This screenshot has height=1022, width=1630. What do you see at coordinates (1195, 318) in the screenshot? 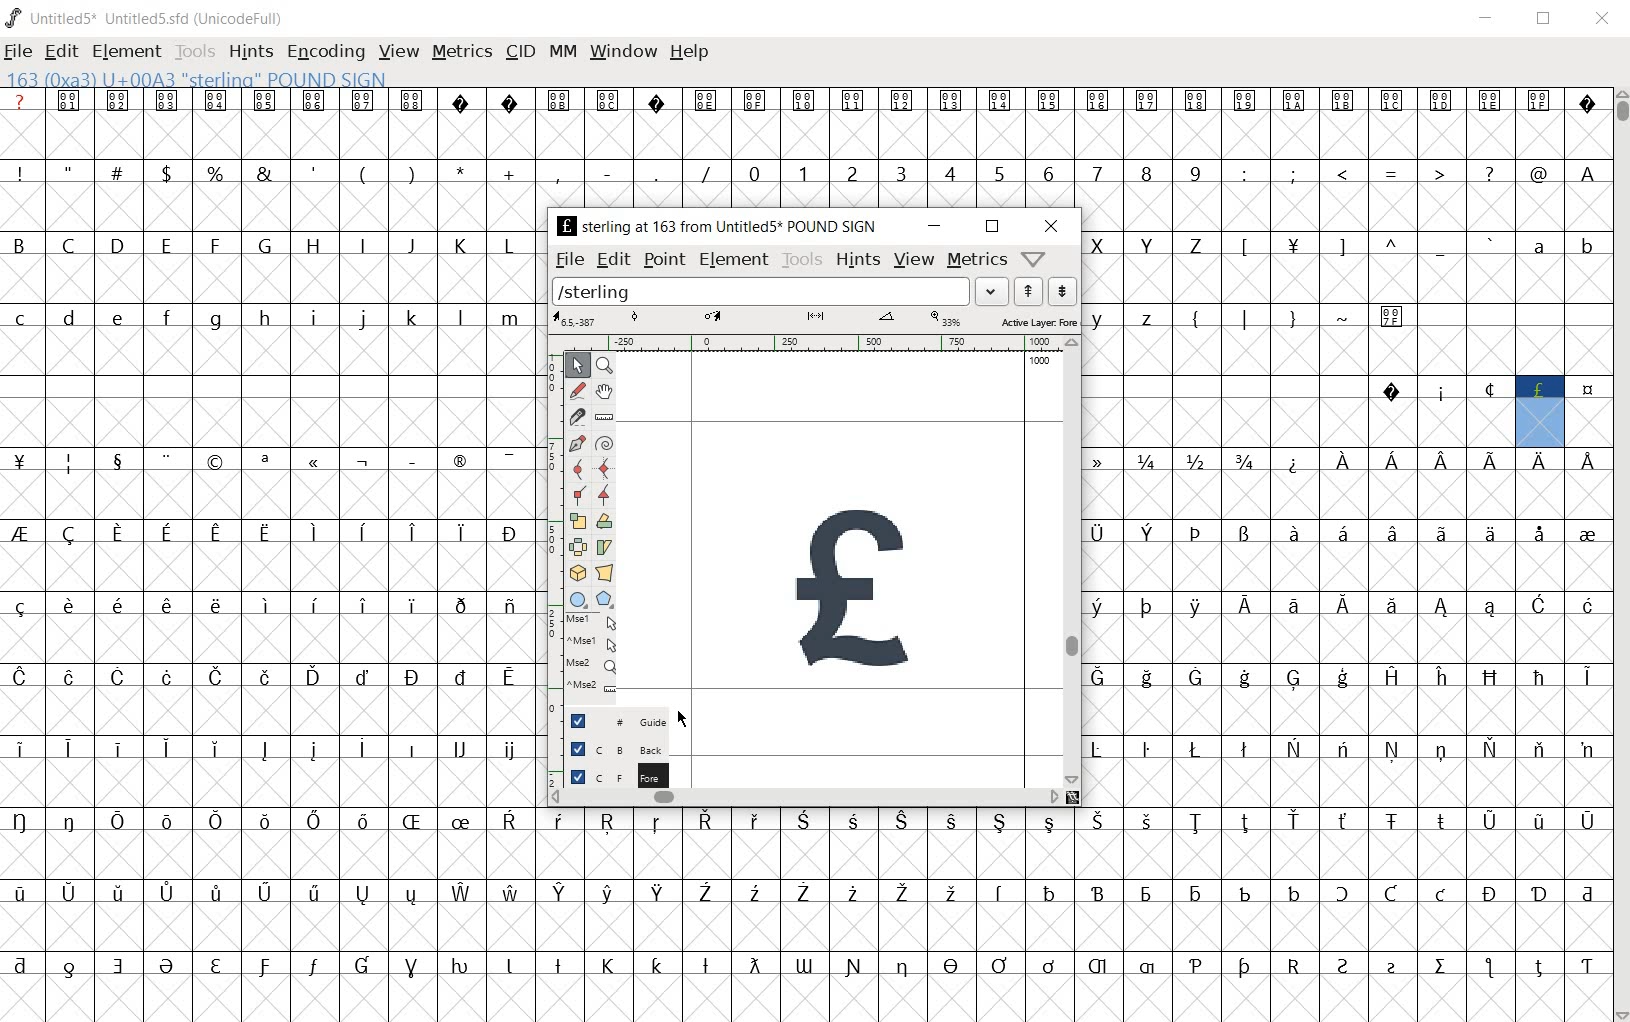
I see `{` at bounding box center [1195, 318].